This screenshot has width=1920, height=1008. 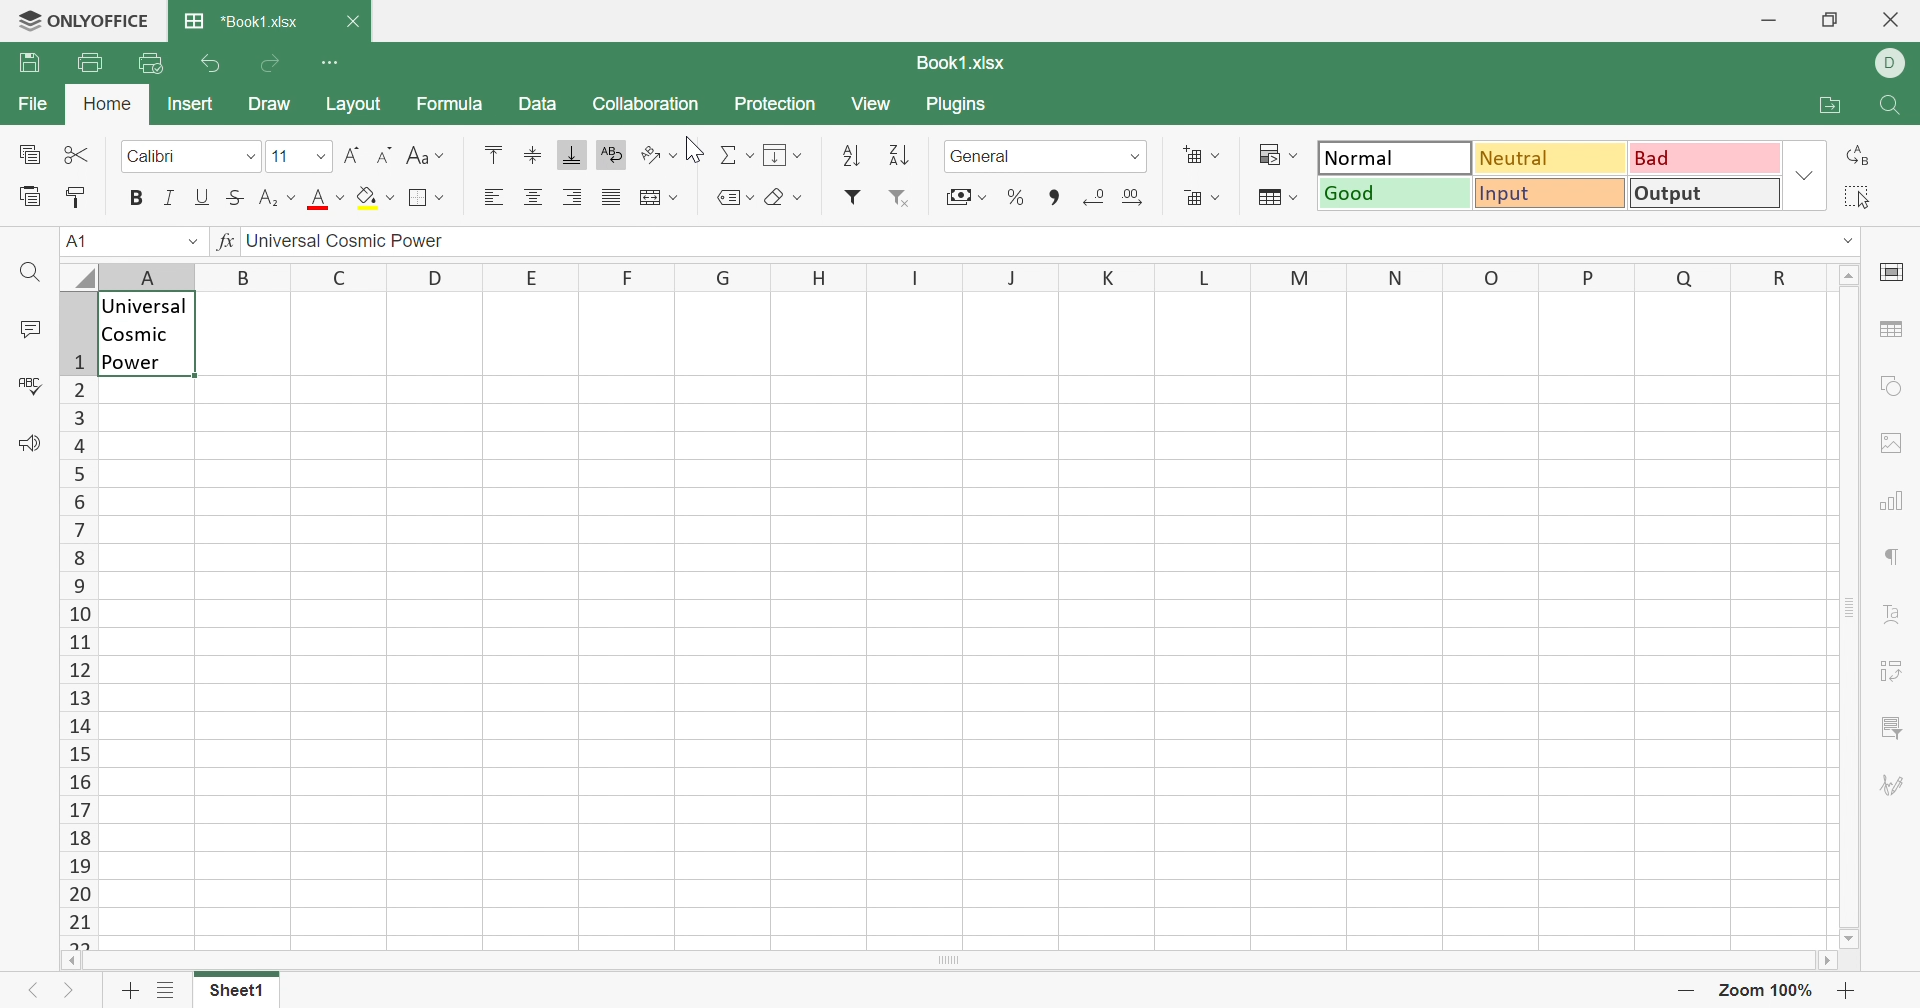 What do you see at coordinates (167, 199) in the screenshot?
I see `Italic` at bounding box center [167, 199].